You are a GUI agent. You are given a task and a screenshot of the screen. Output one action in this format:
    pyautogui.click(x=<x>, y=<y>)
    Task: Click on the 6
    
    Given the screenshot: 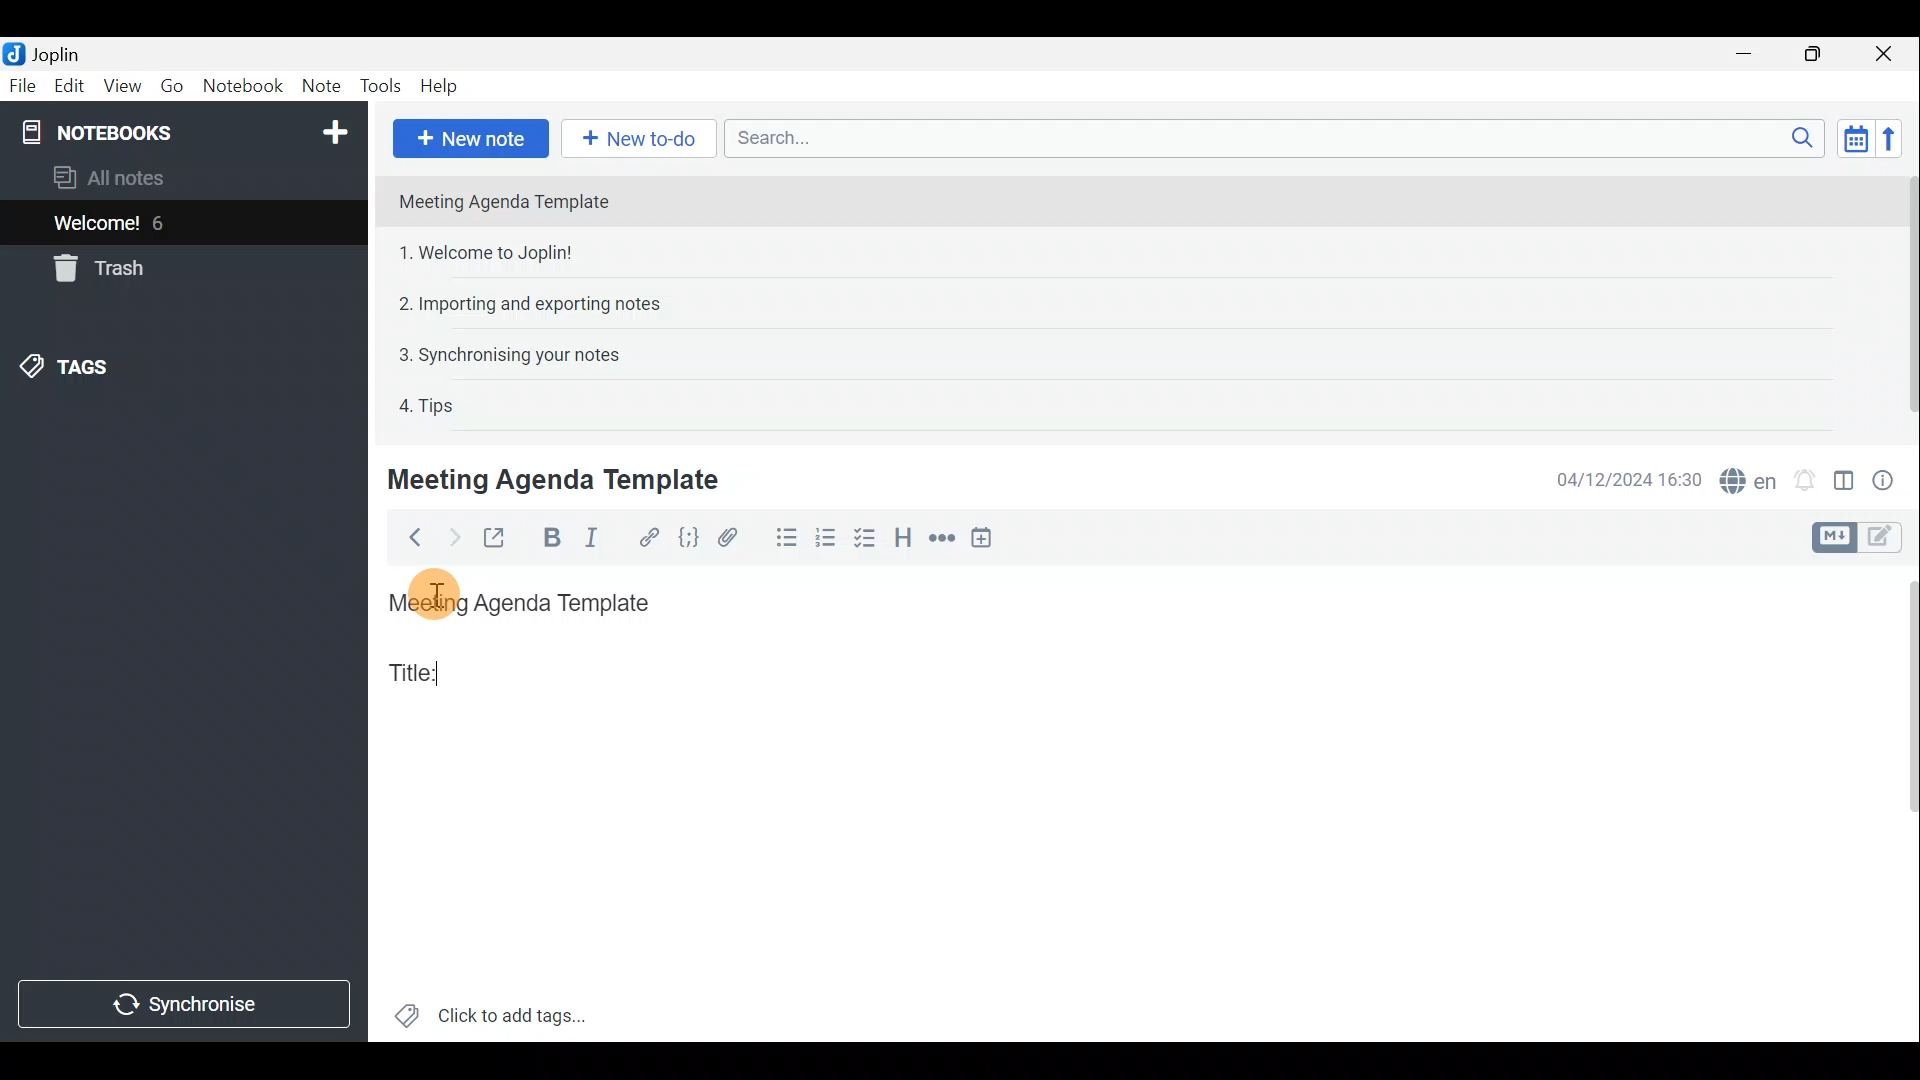 What is the action you would take?
    pyautogui.click(x=164, y=223)
    